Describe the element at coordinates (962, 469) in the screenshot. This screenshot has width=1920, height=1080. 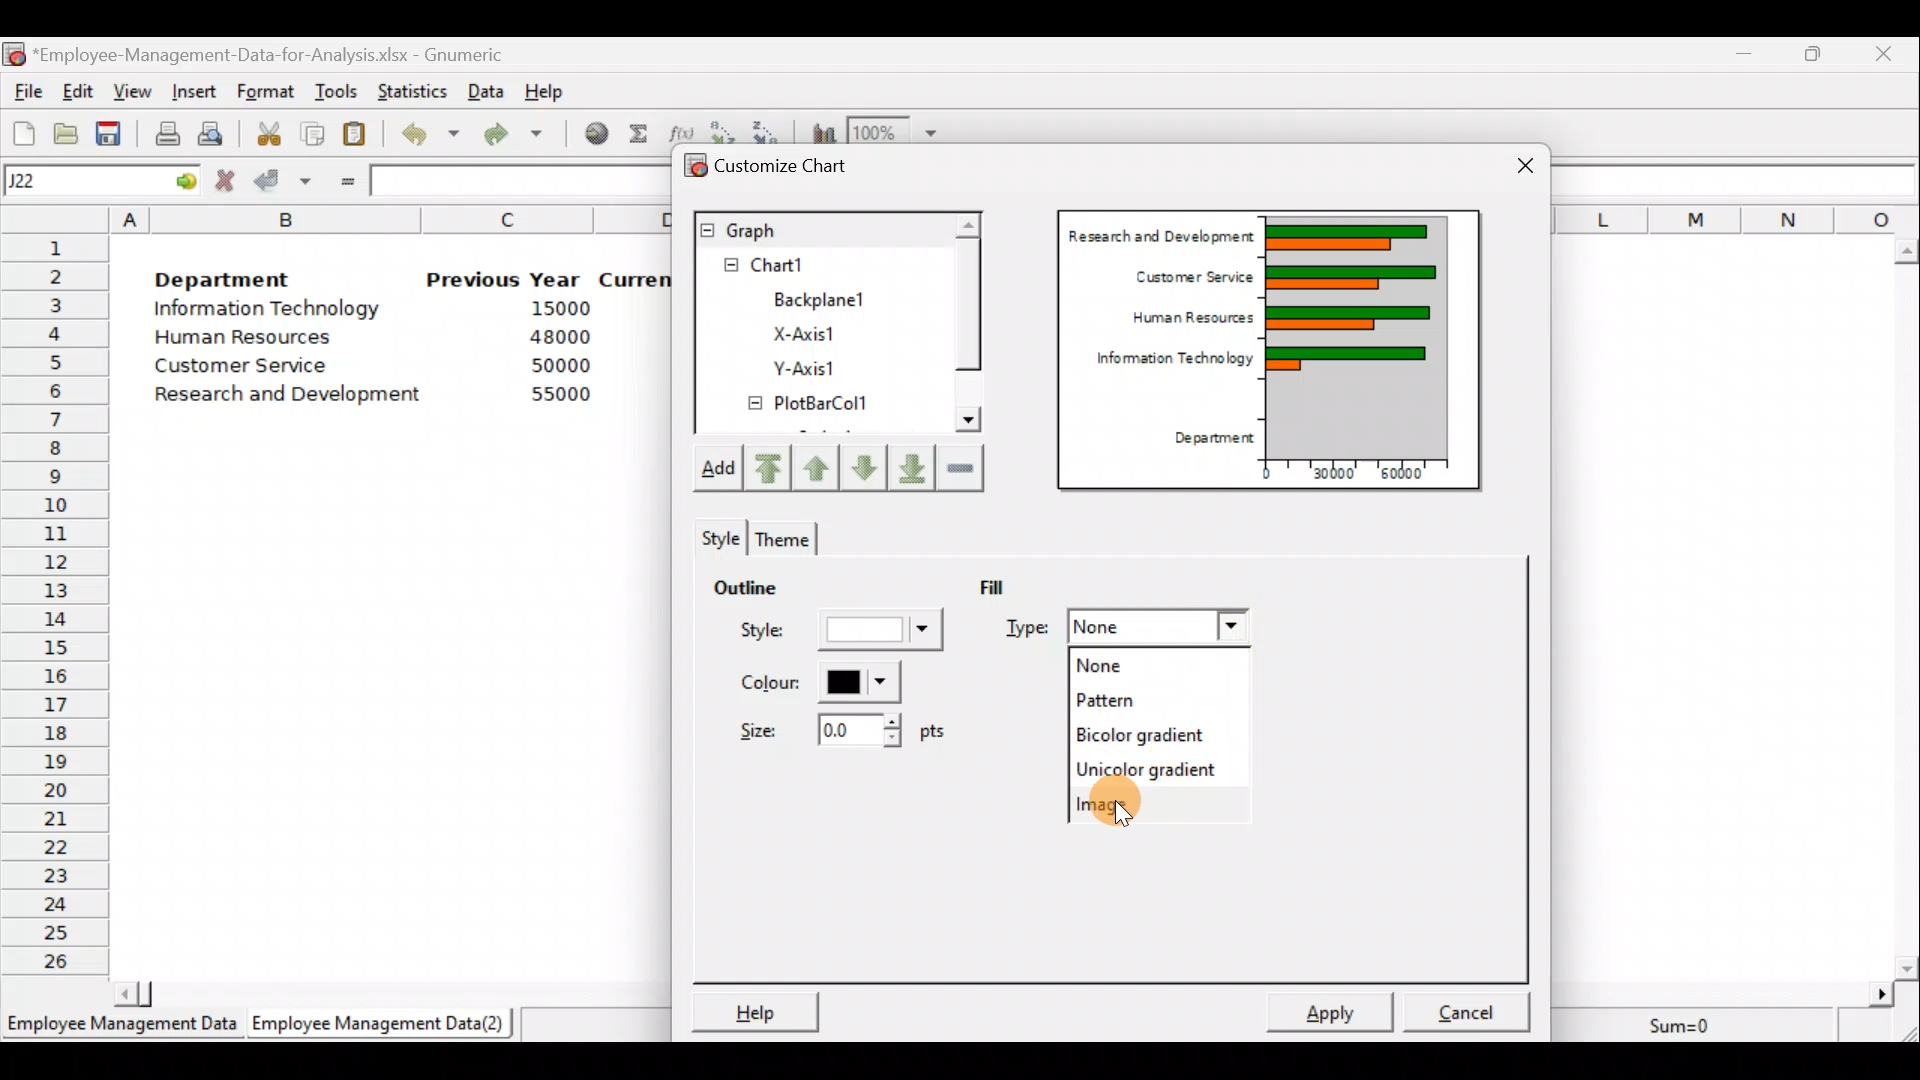
I see `Remove` at that location.